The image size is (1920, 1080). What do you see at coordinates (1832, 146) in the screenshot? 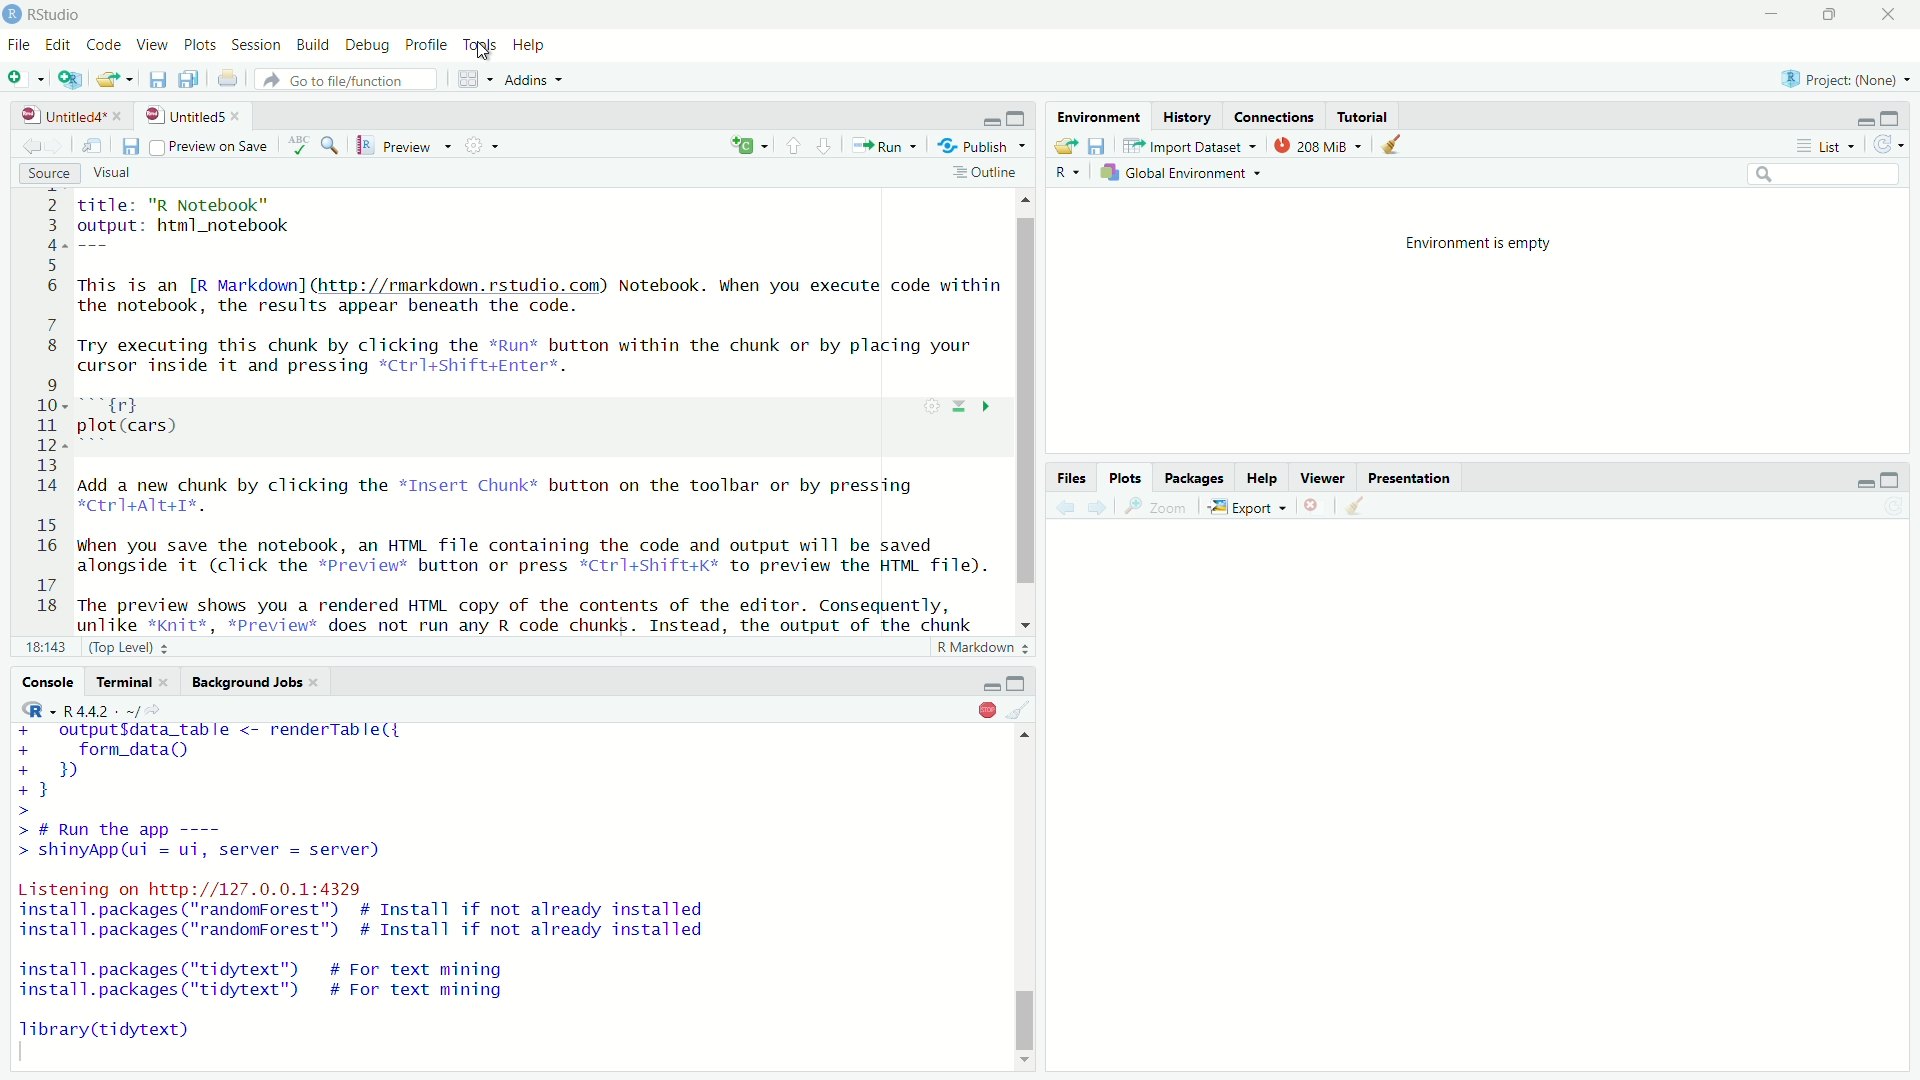
I see `List` at bounding box center [1832, 146].